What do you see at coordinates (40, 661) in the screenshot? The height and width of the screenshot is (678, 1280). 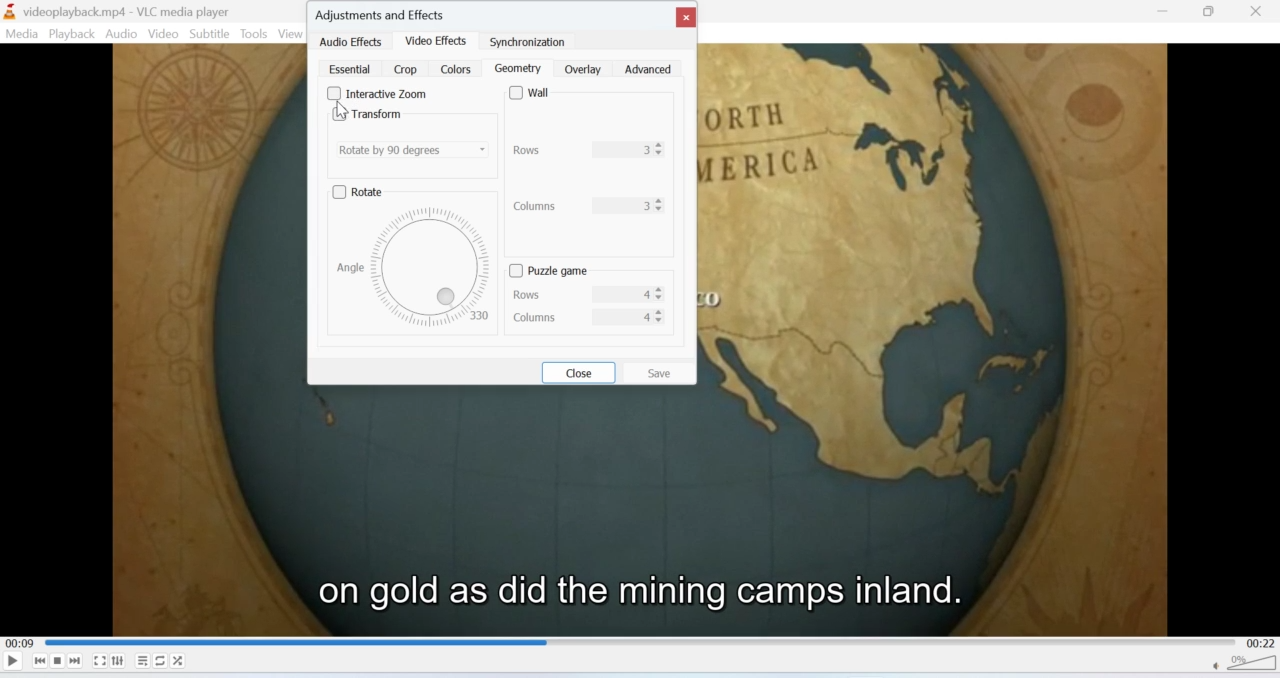 I see `Seek backwards` at bounding box center [40, 661].